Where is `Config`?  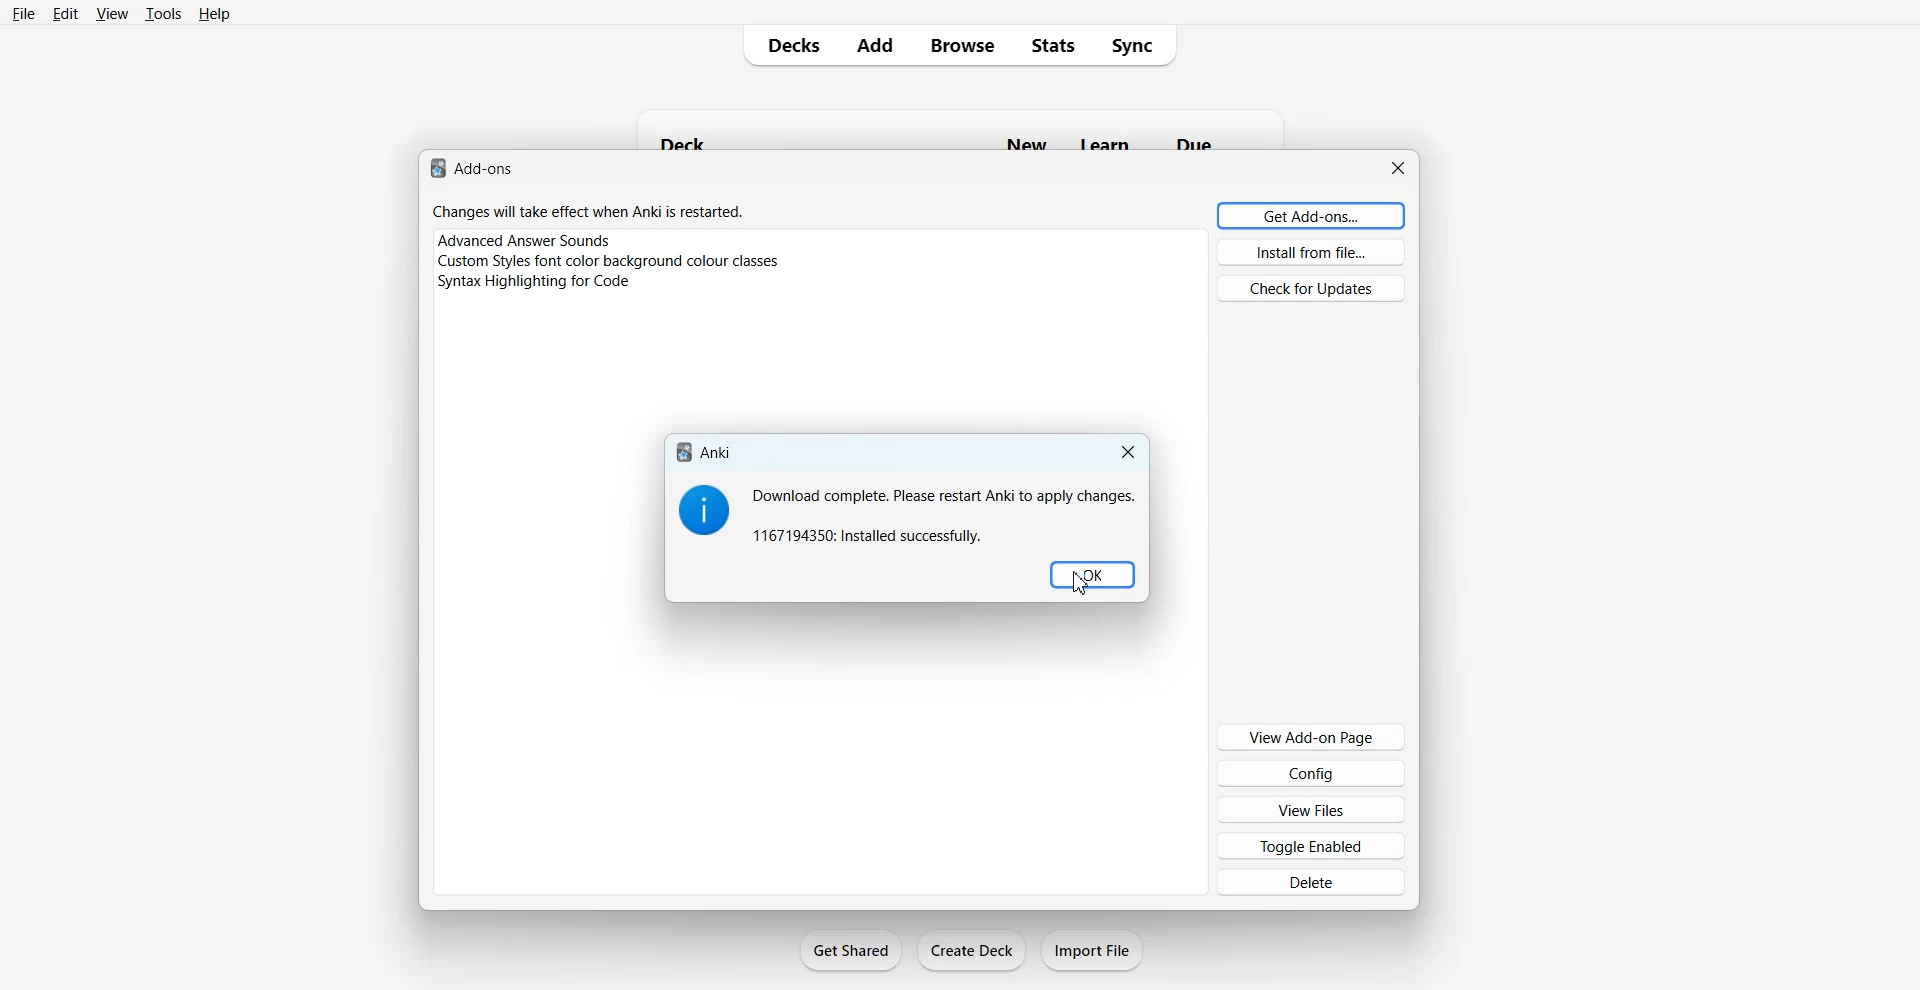
Config is located at coordinates (1312, 773).